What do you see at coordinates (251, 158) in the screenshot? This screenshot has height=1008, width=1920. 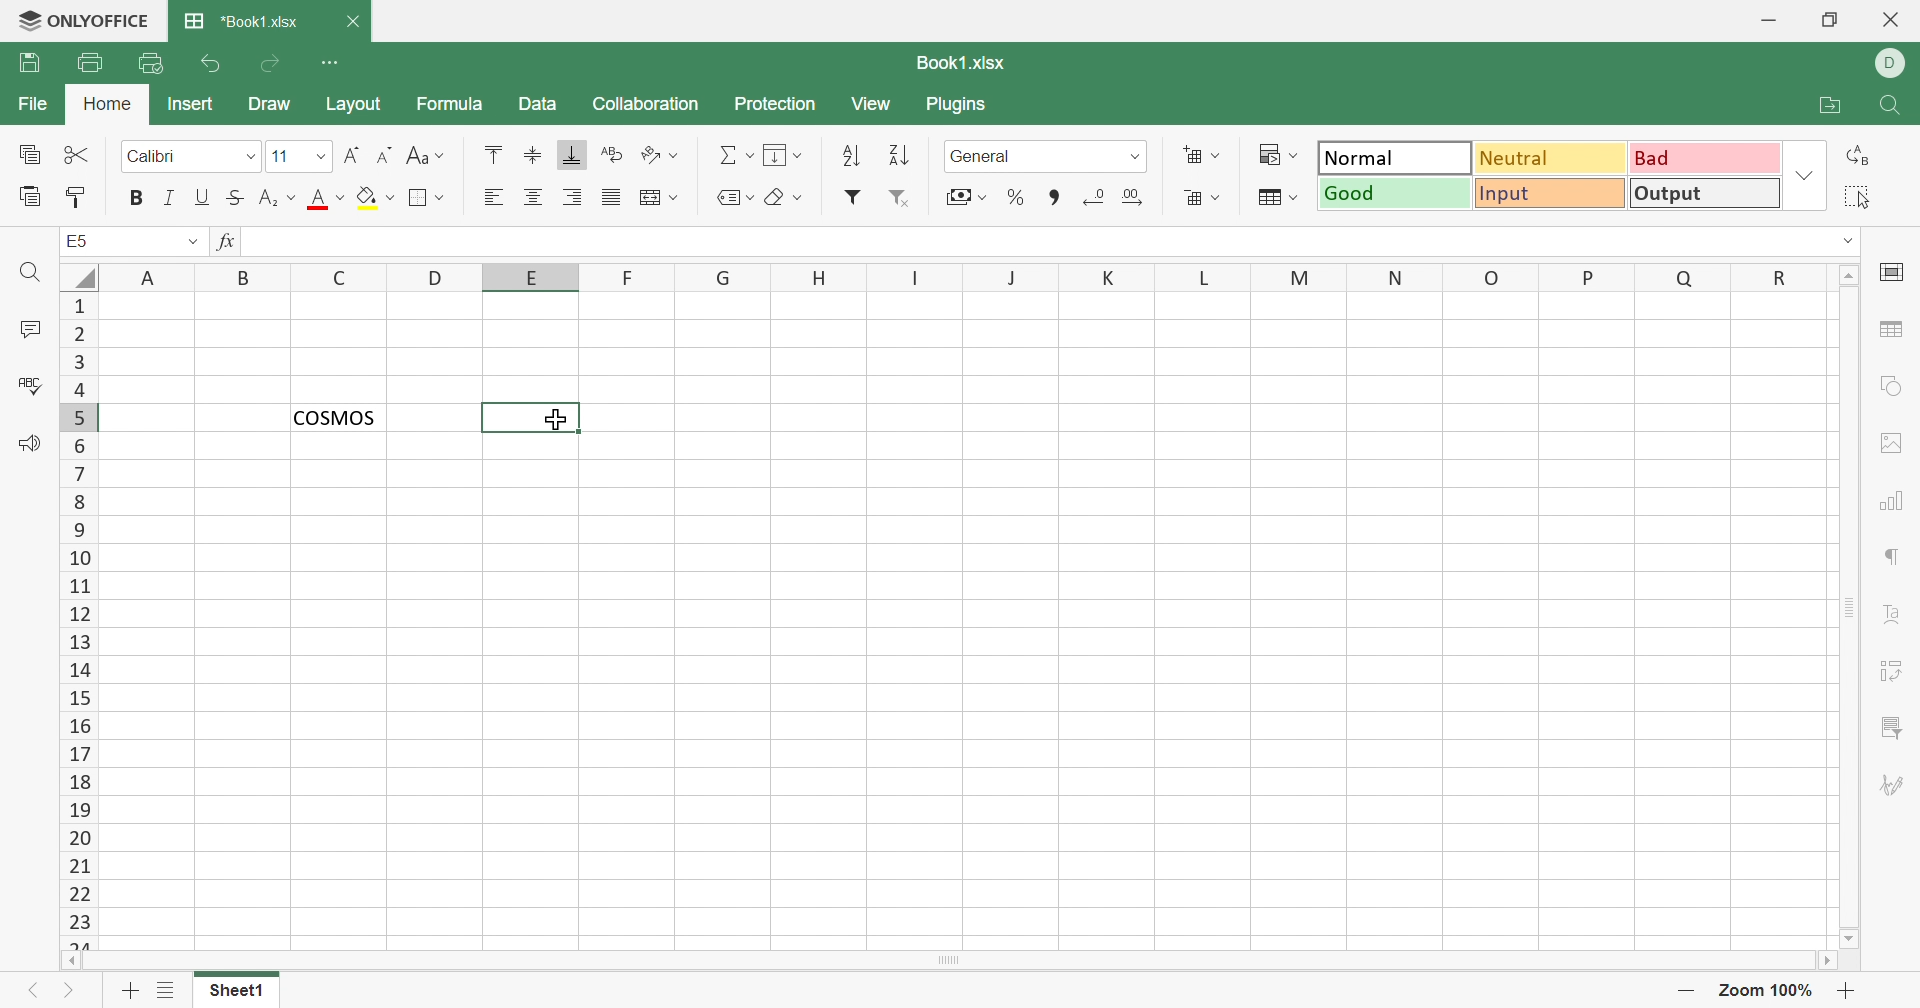 I see `Drop down` at bounding box center [251, 158].